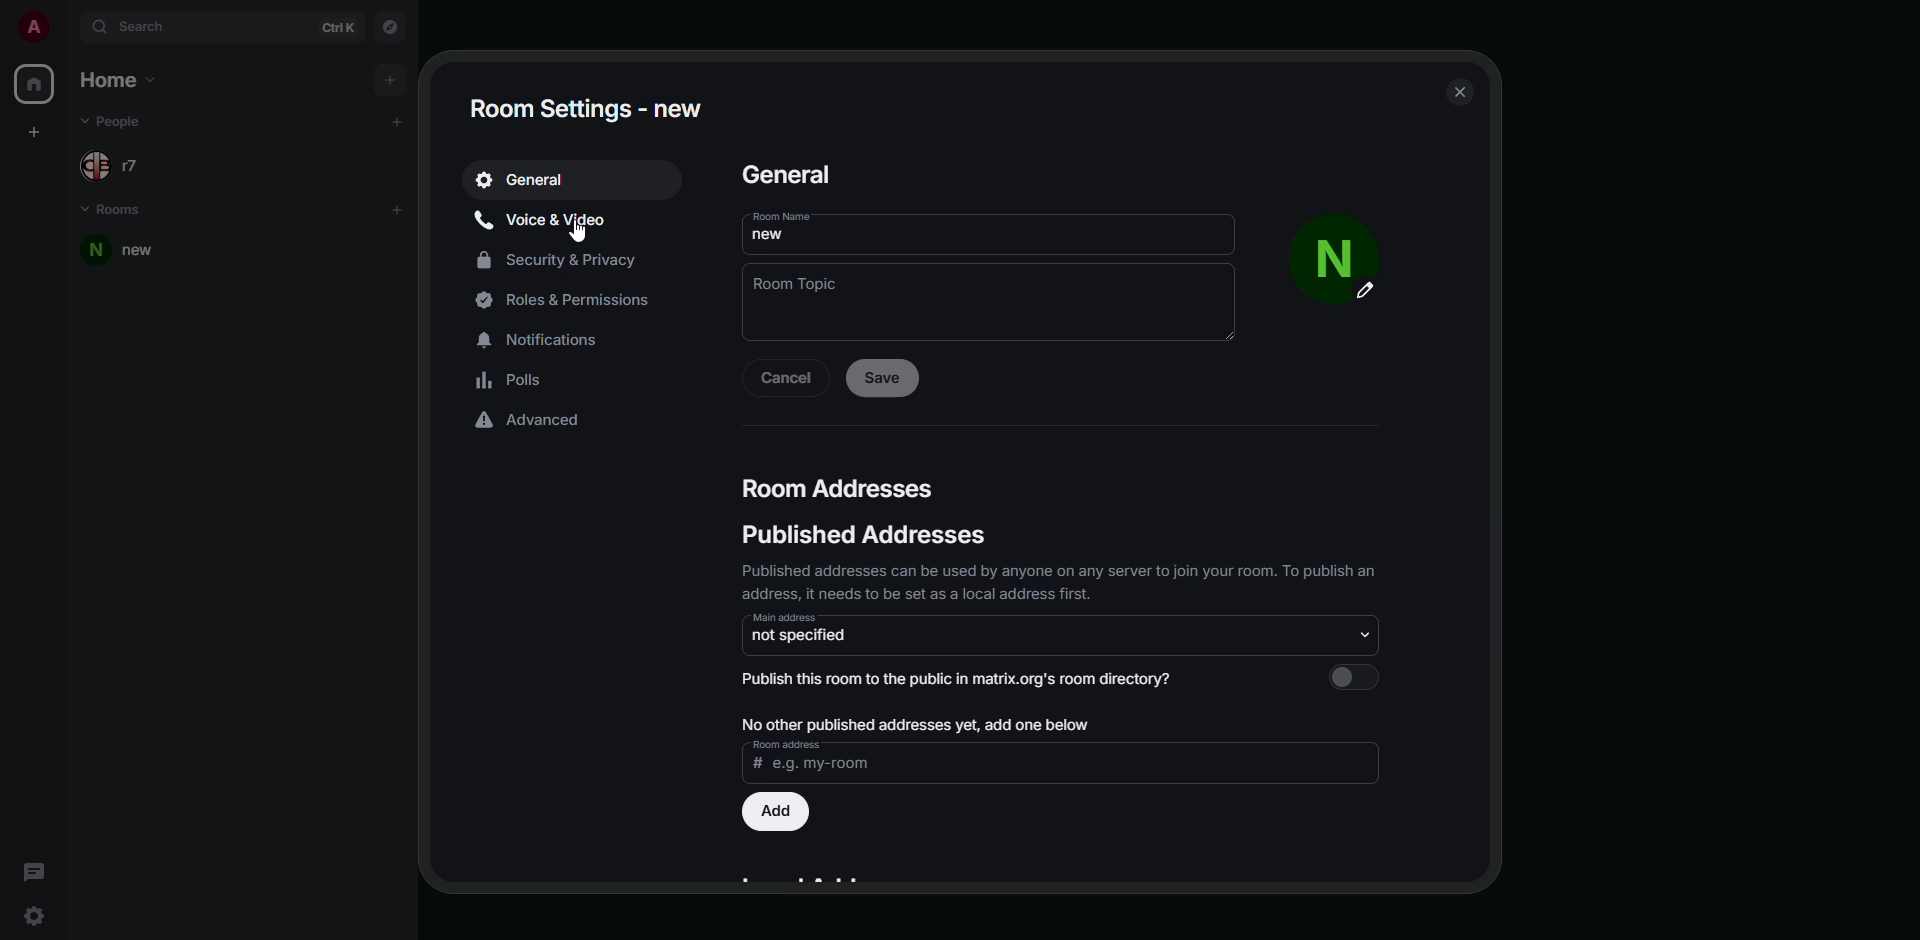 The height and width of the screenshot is (940, 1920). Describe the element at coordinates (338, 28) in the screenshot. I see `ctrl K` at that location.